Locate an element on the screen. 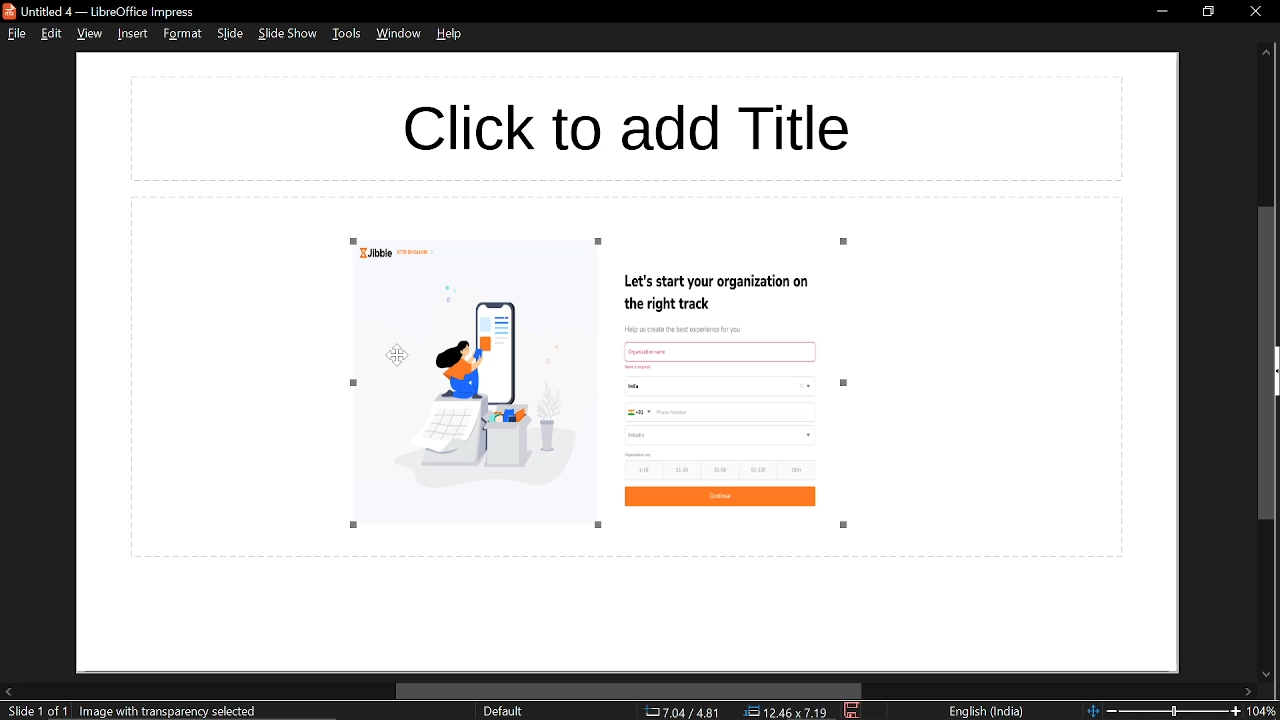 The width and height of the screenshot is (1280, 720). move down is located at coordinates (1264, 672).